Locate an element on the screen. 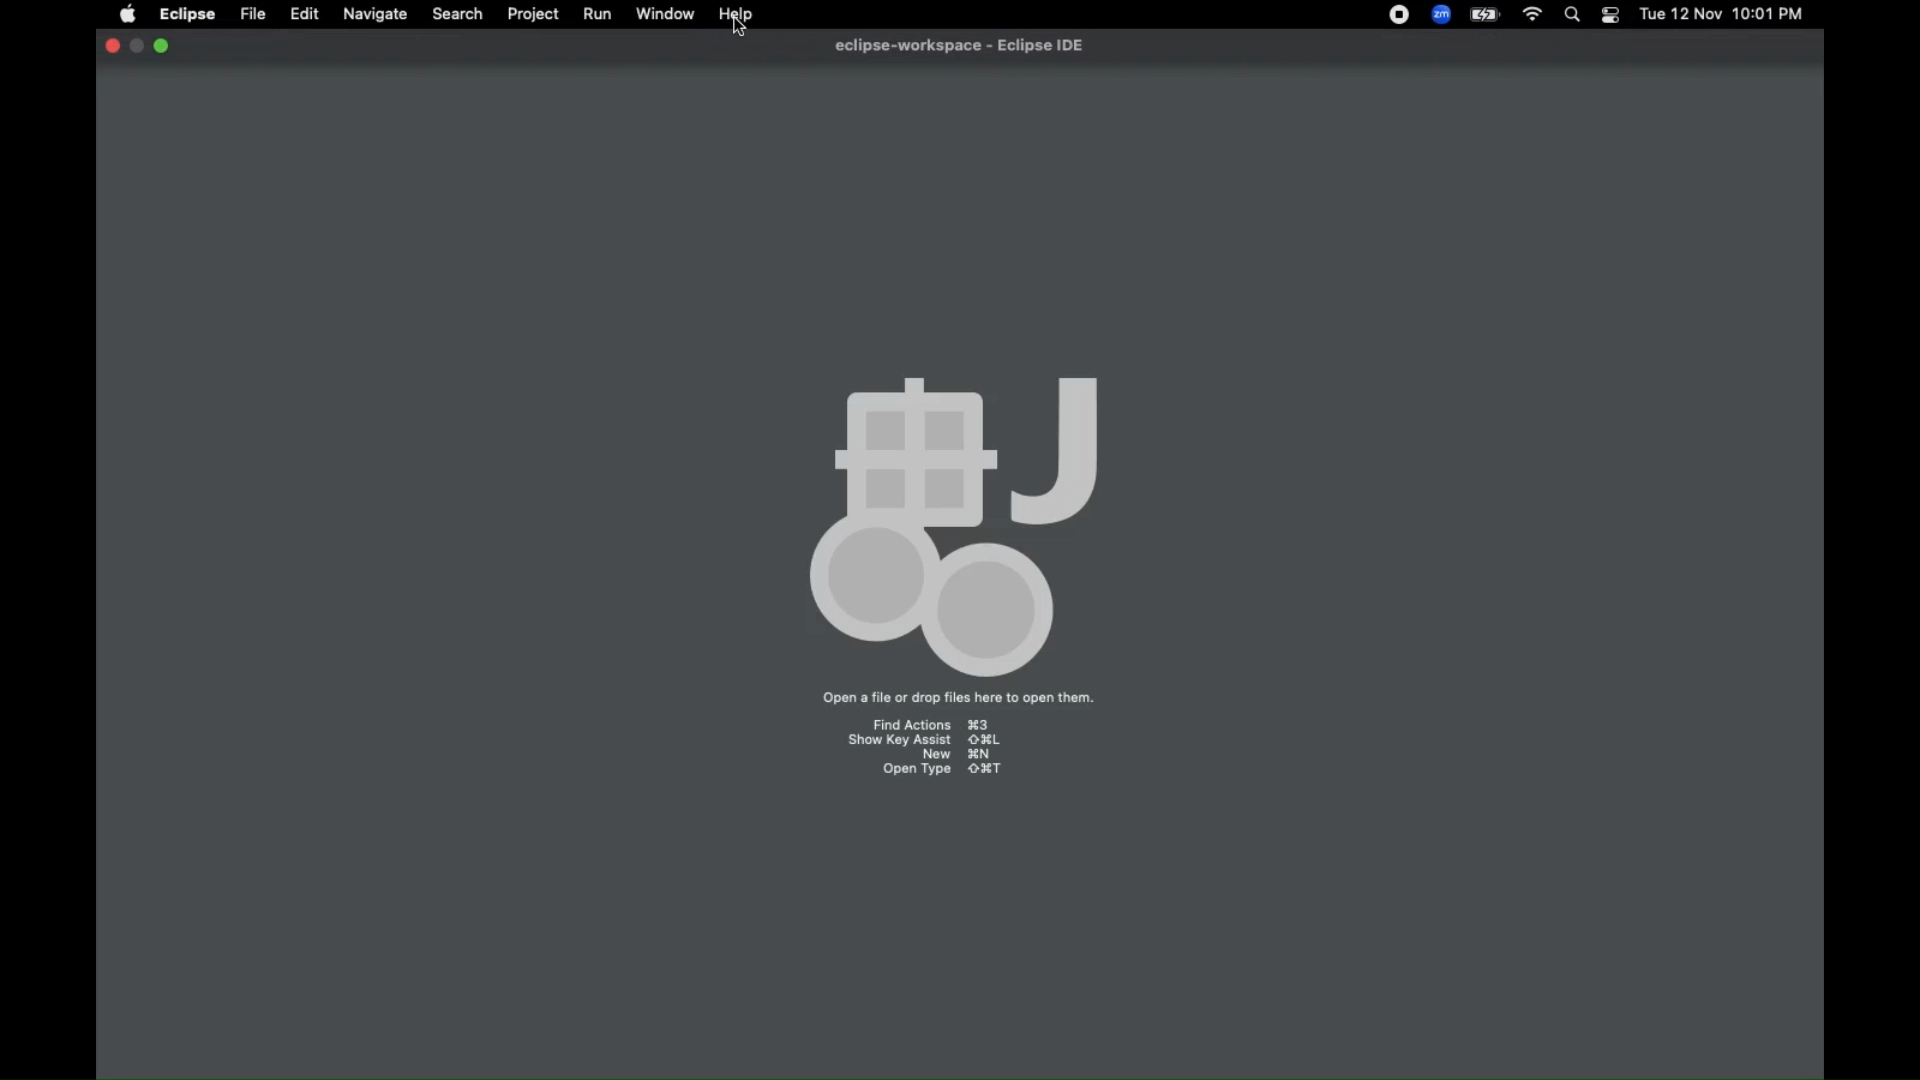 The width and height of the screenshot is (1920, 1080). minimize  is located at coordinates (137, 46).